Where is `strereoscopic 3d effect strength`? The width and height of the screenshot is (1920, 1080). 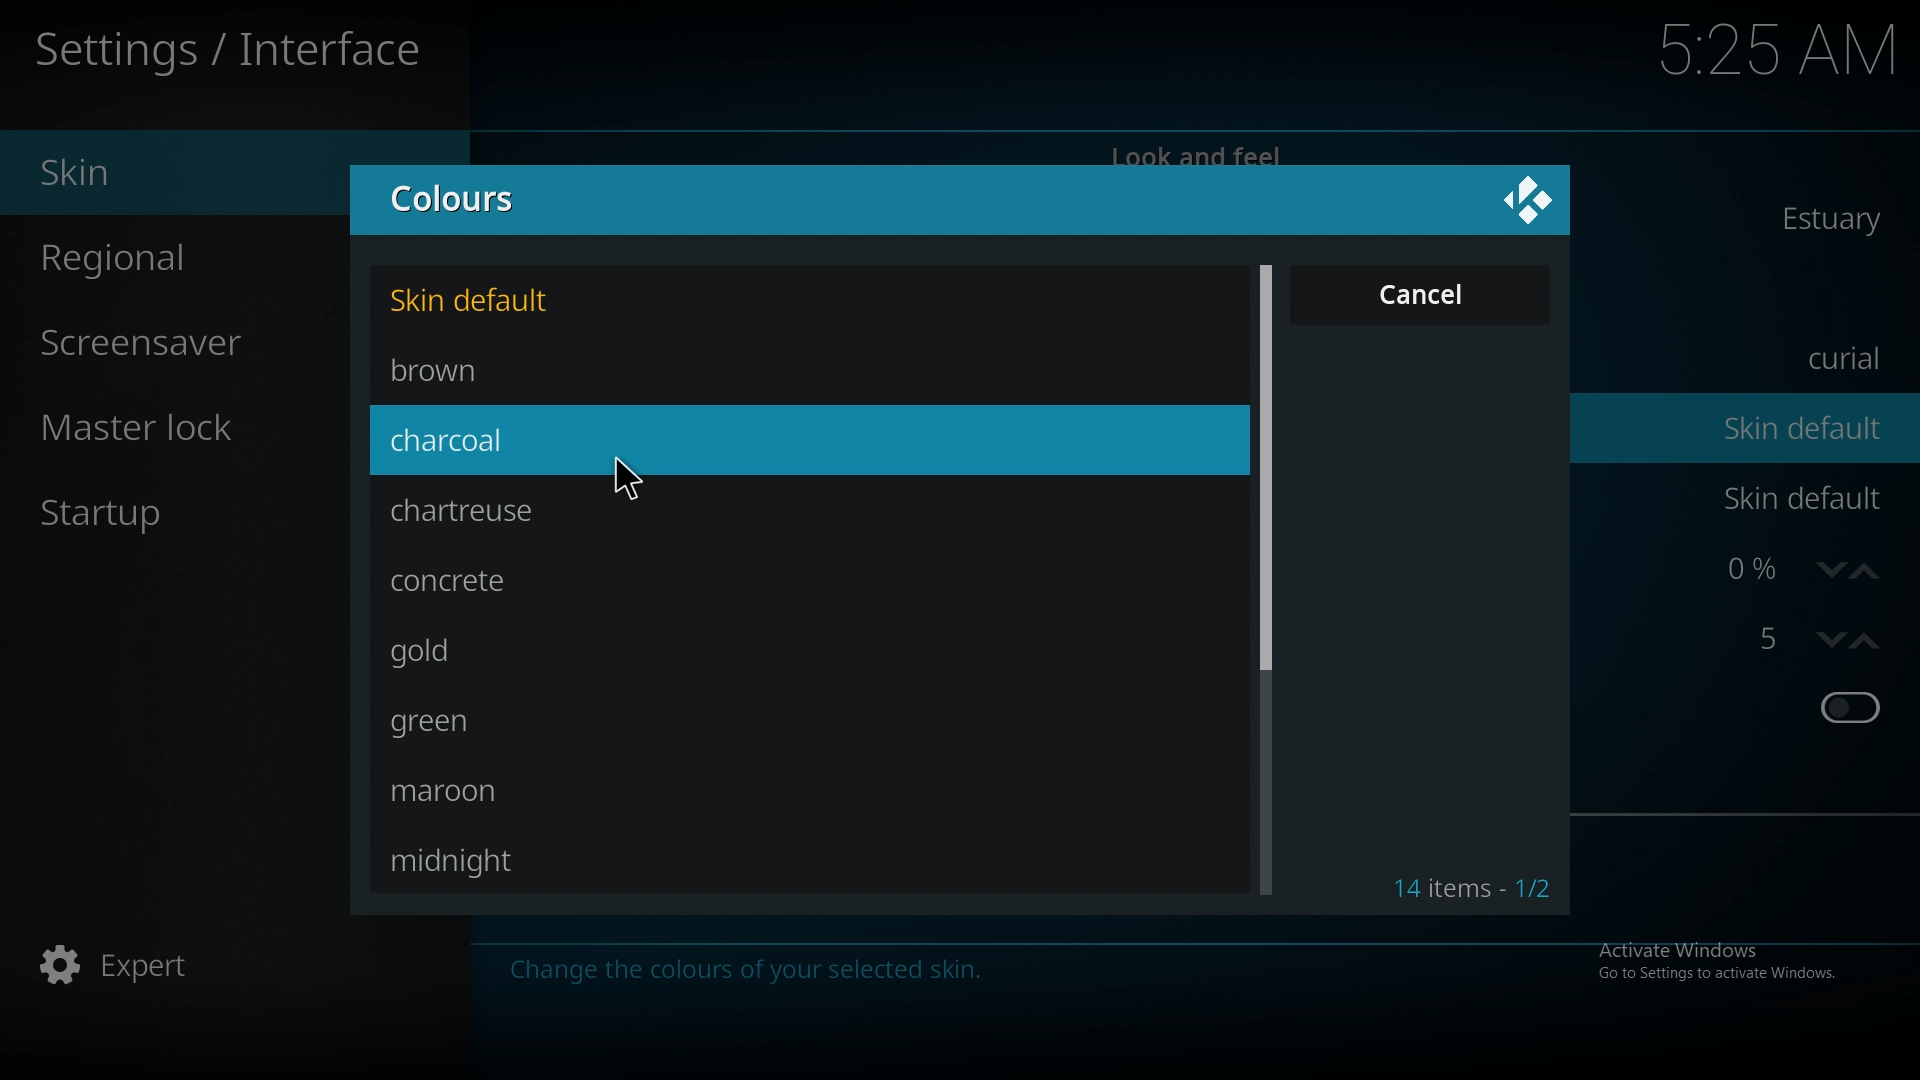
strereoscopic 3d effect strength is located at coordinates (1762, 643).